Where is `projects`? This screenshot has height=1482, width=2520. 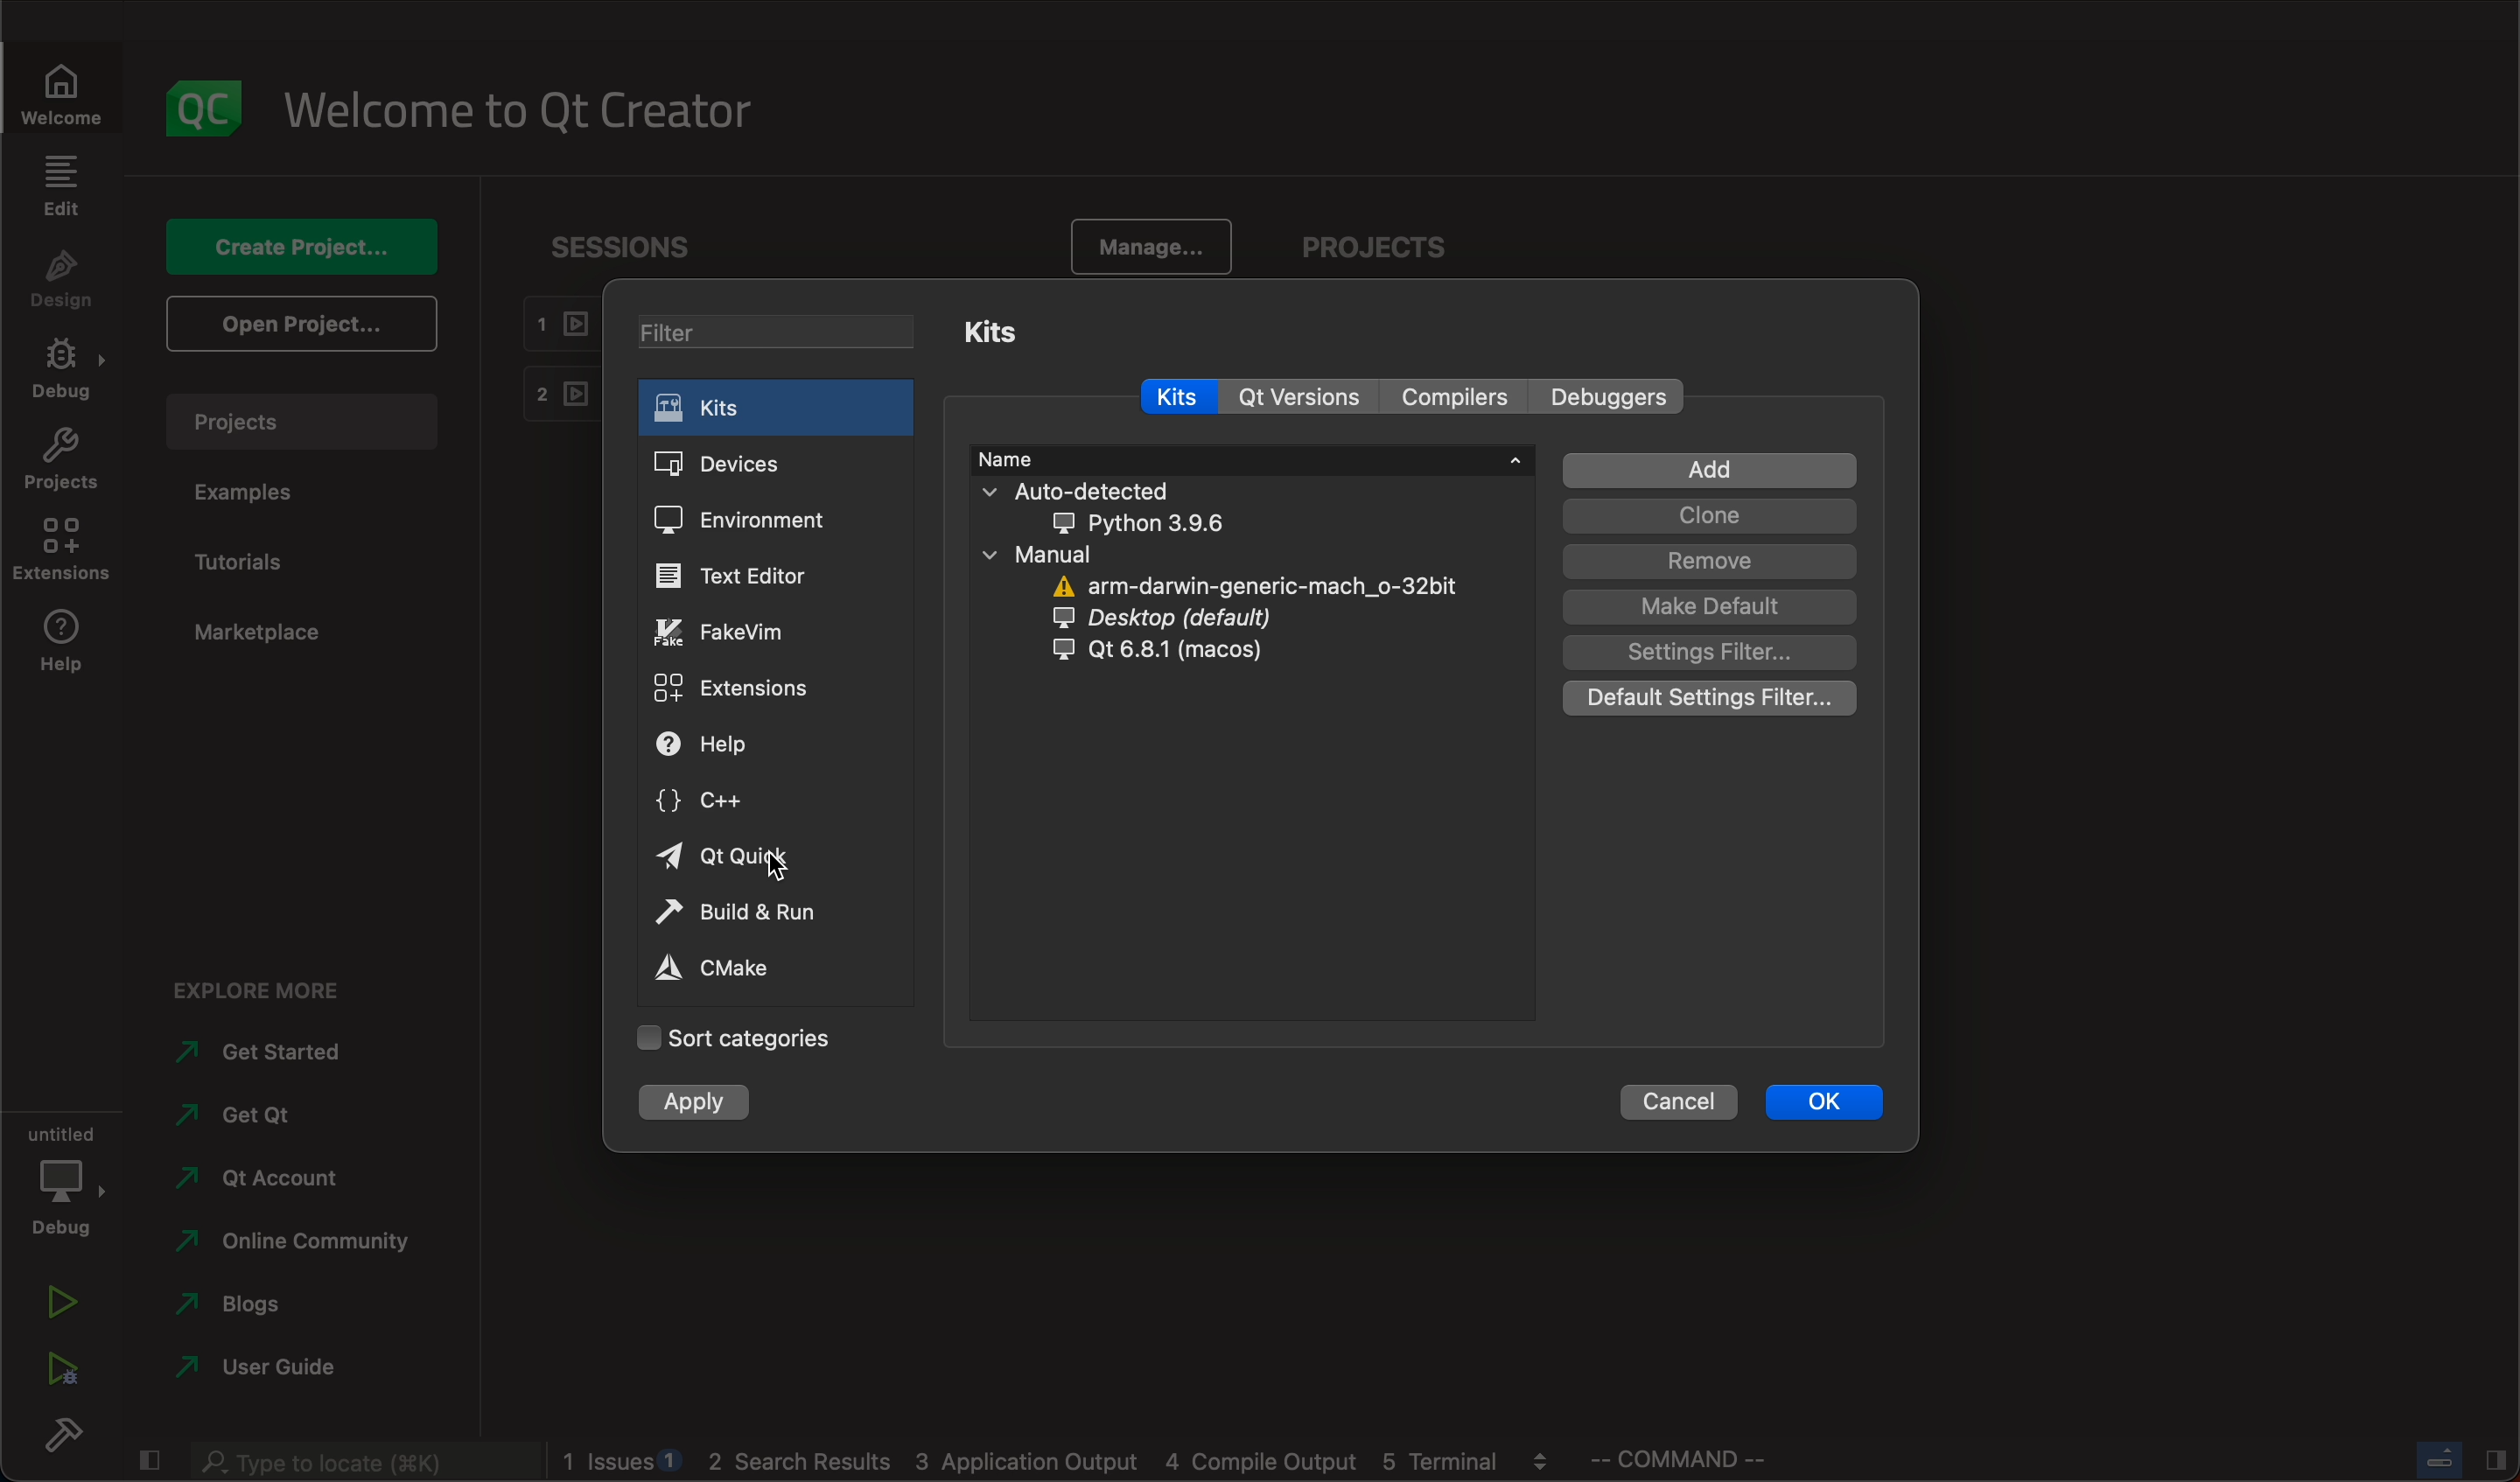 projects is located at coordinates (61, 461).